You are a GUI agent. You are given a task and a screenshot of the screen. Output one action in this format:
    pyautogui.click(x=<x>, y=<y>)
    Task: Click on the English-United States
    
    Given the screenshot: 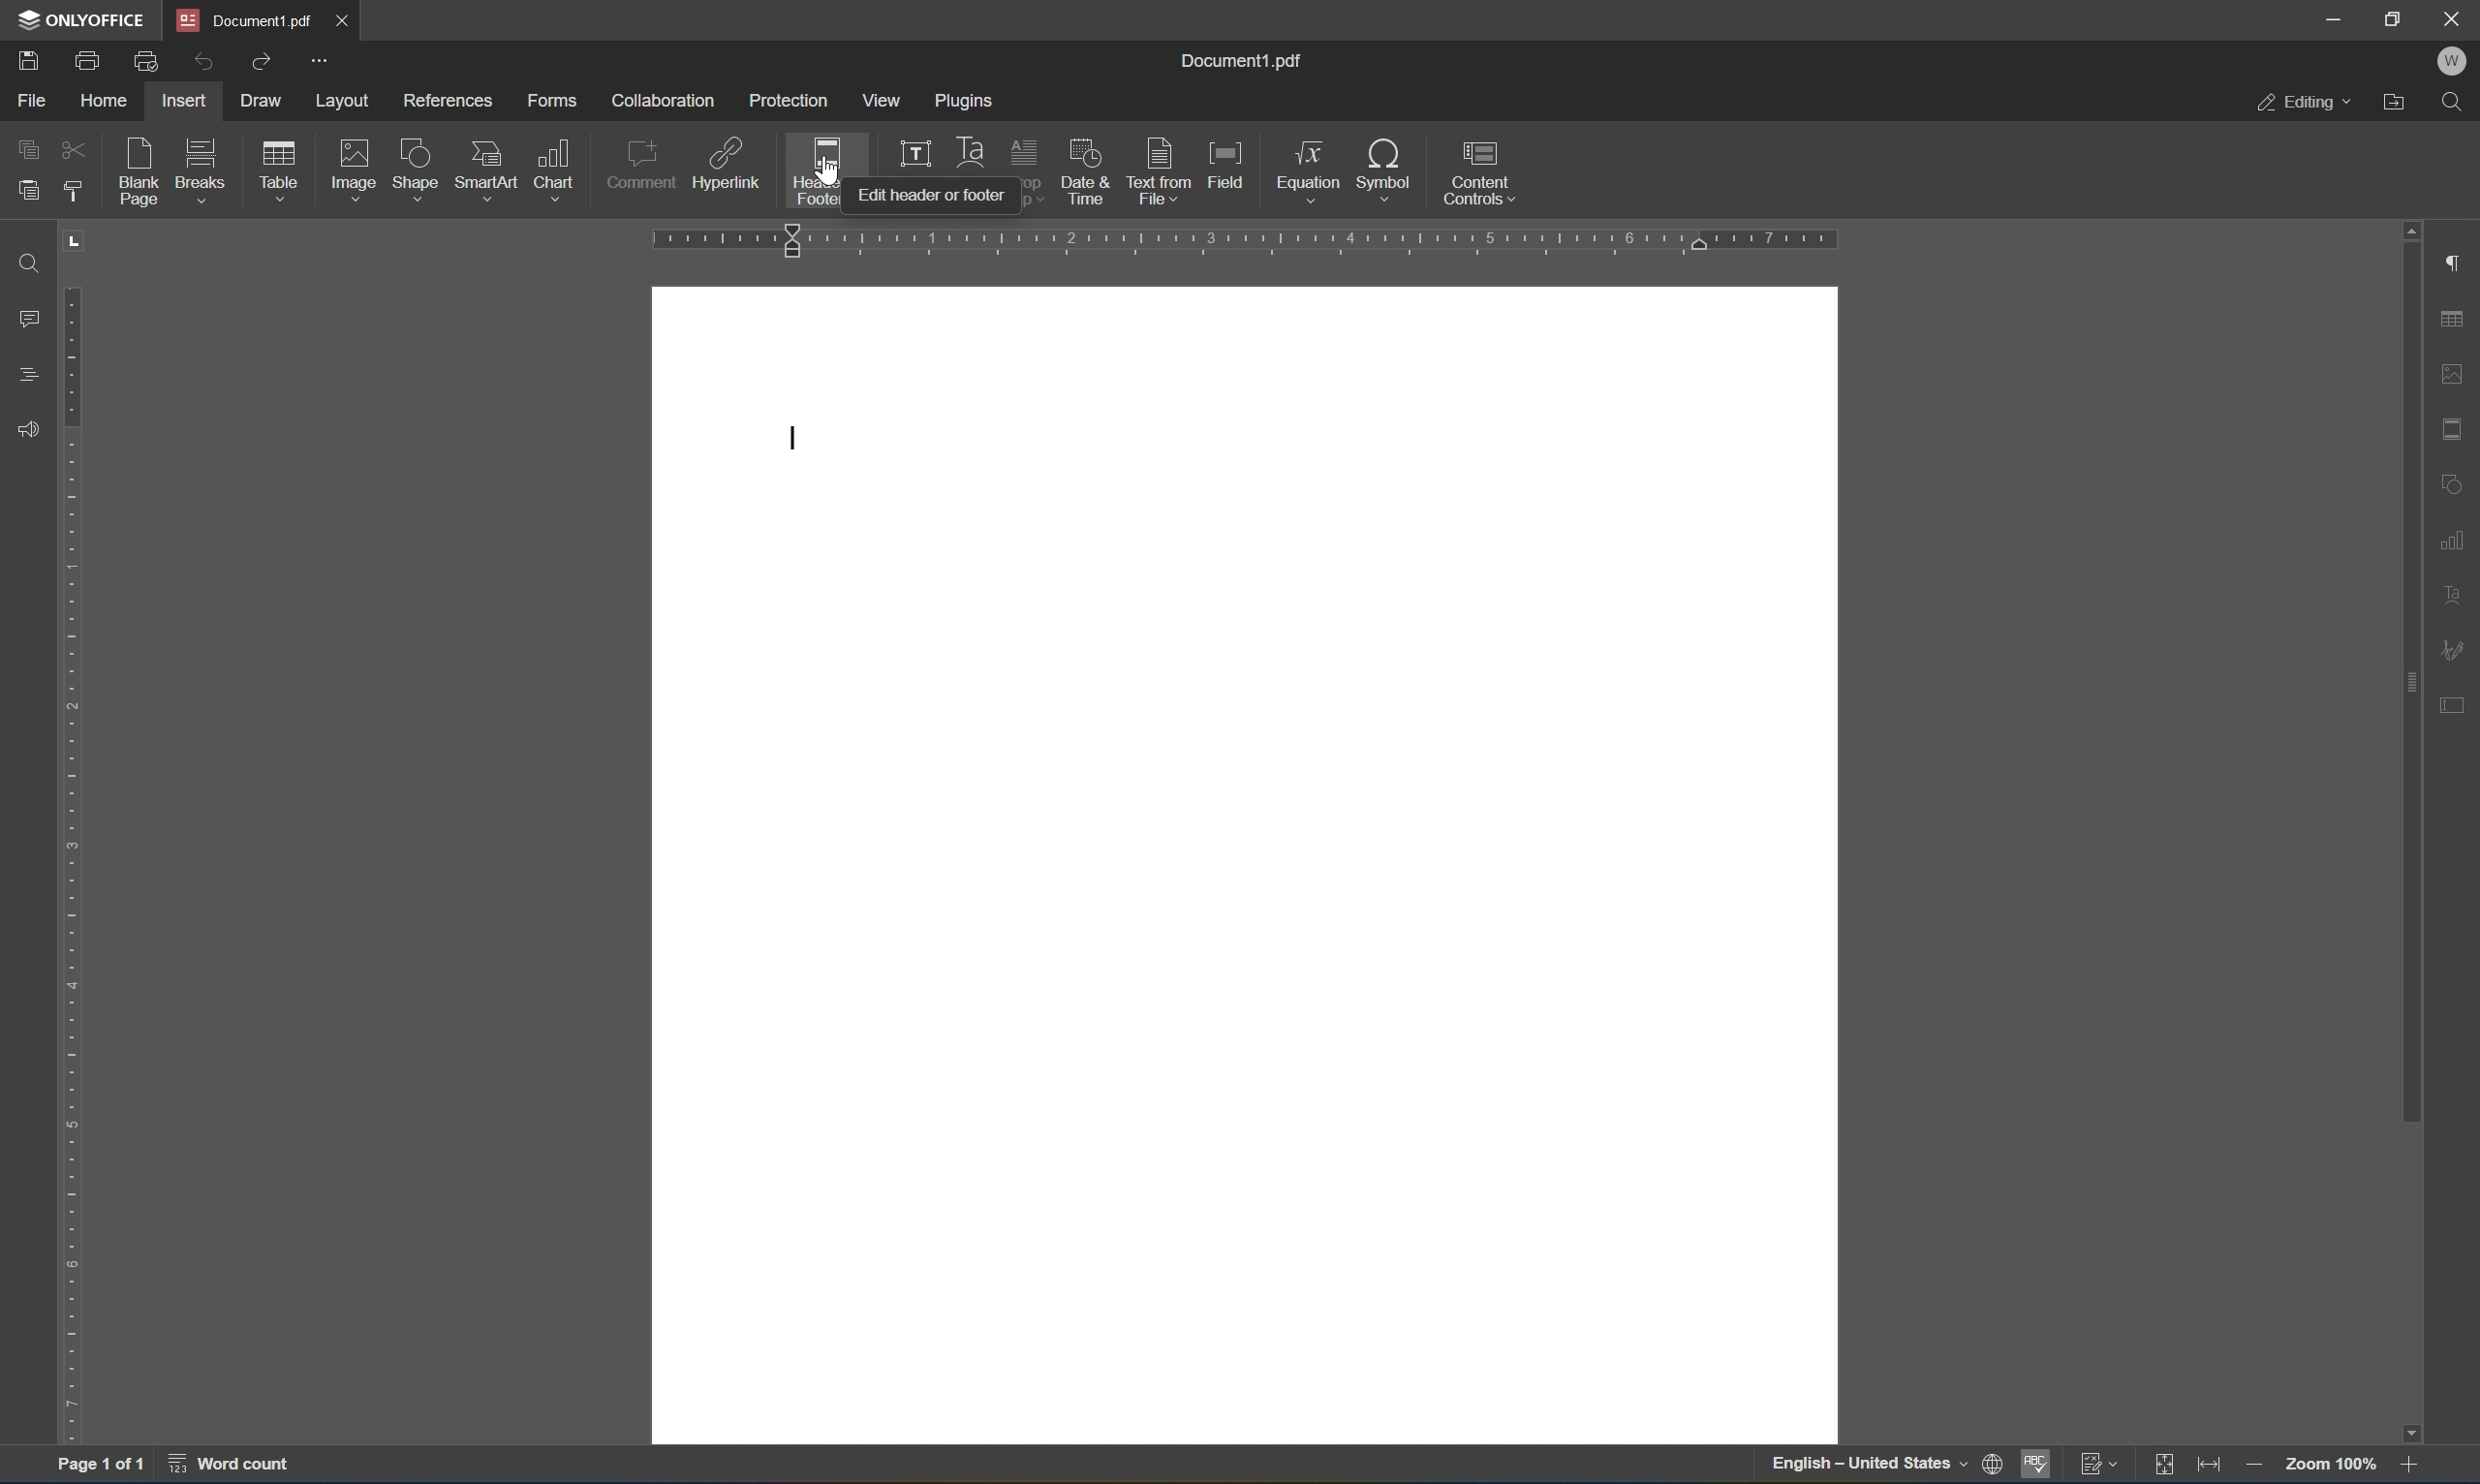 What is the action you would take?
    pyautogui.click(x=1883, y=1466)
    